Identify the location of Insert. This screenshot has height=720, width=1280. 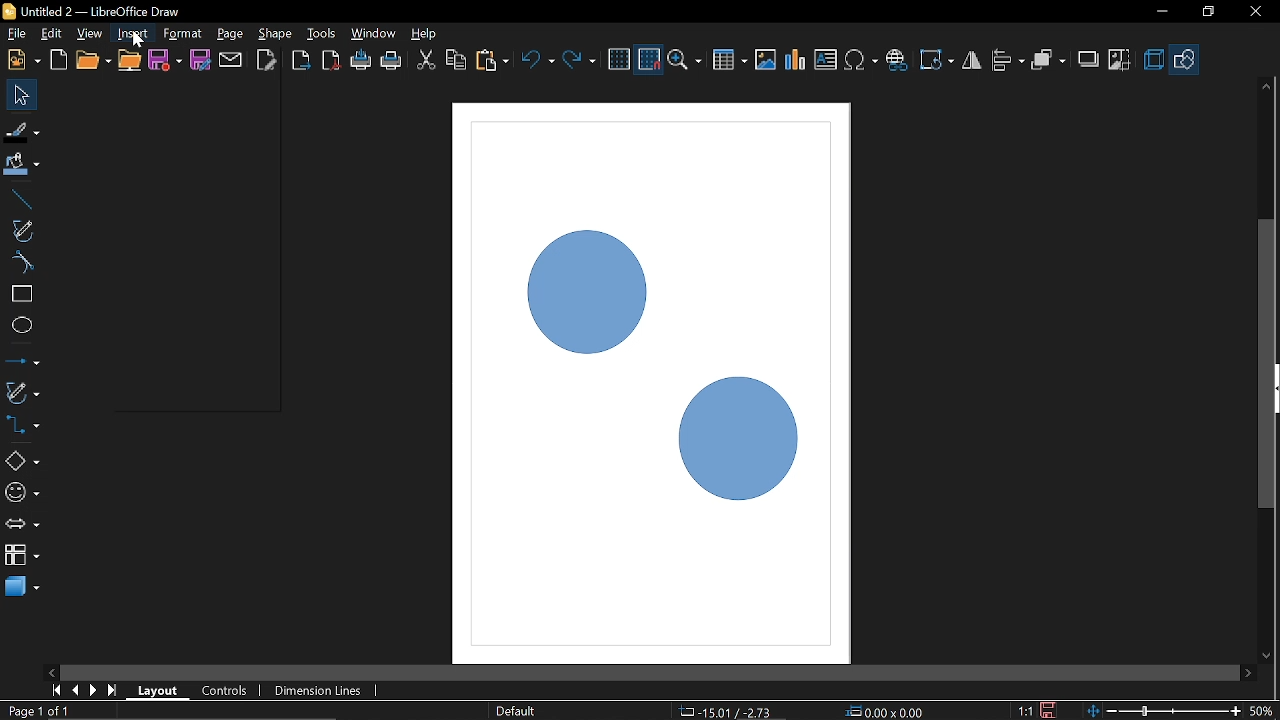
(134, 33).